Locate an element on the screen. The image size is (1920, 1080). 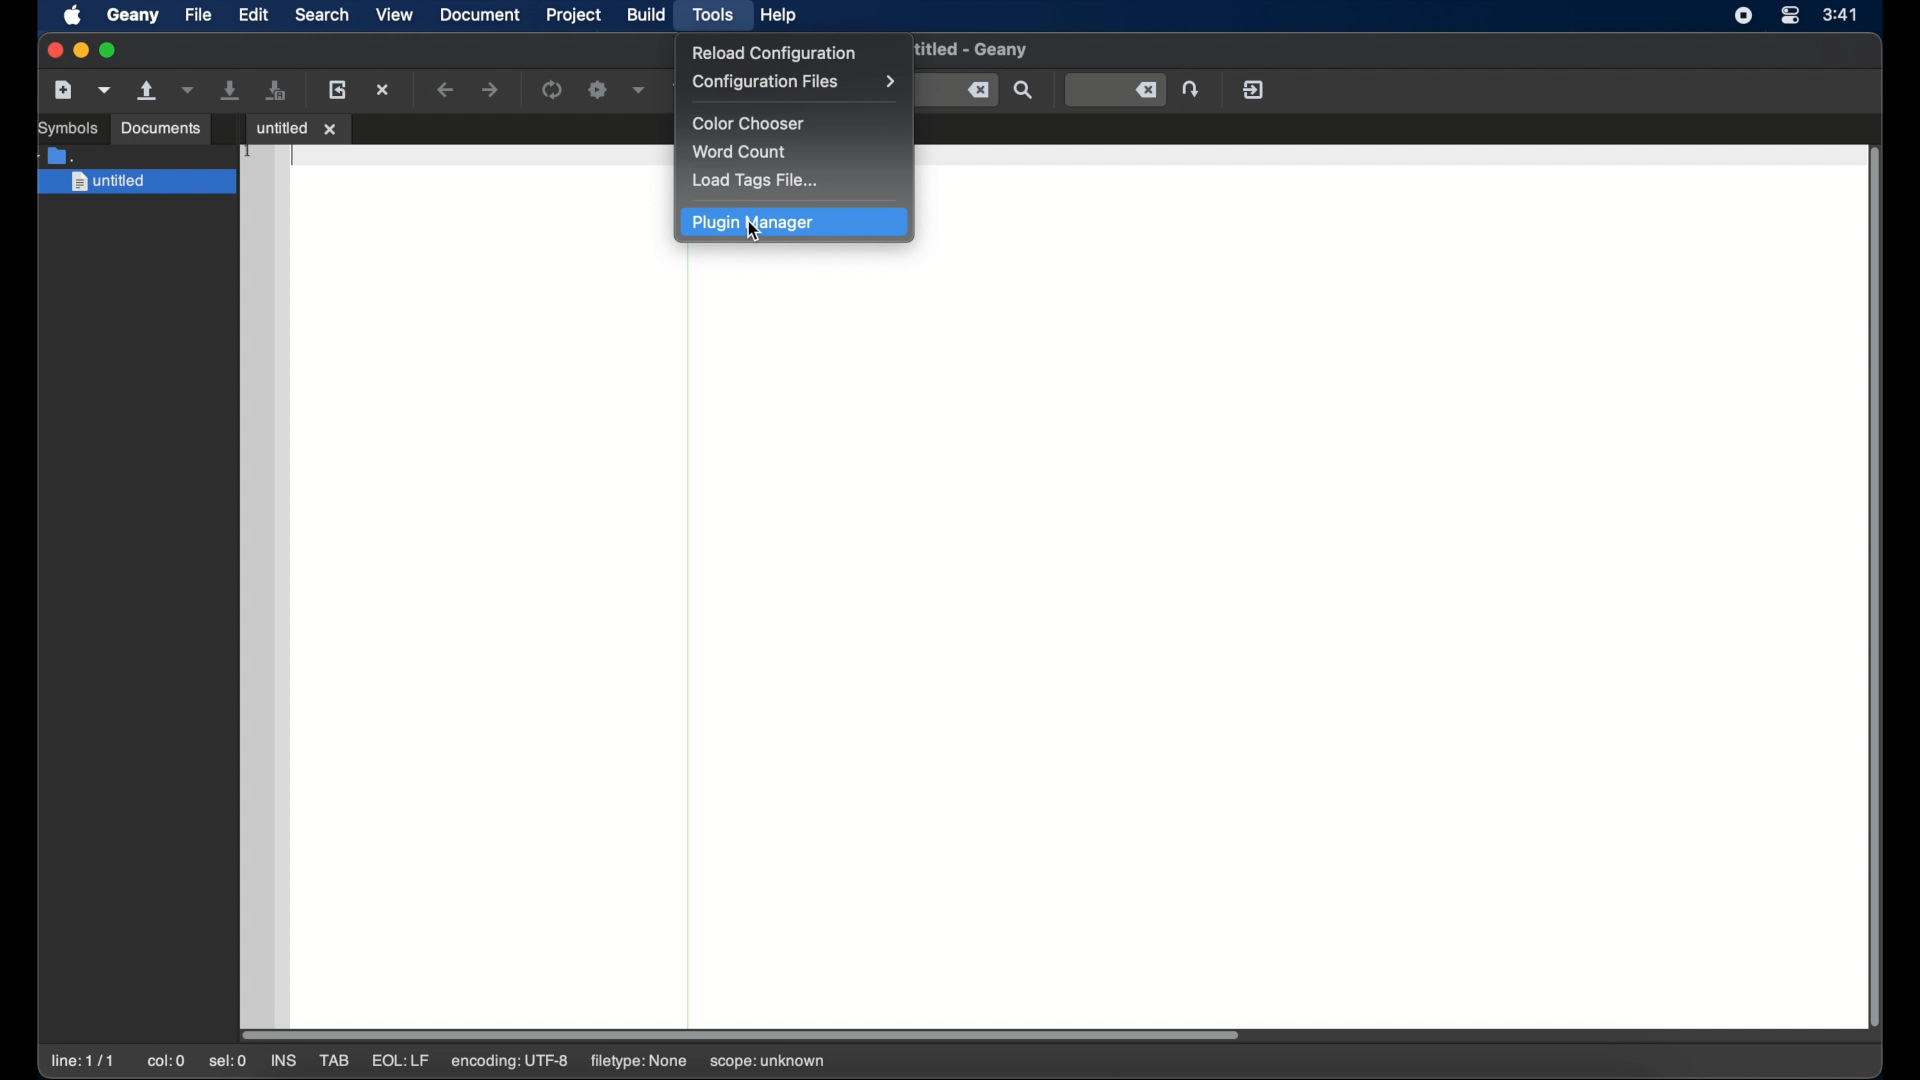
build is located at coordinates (647, 15).